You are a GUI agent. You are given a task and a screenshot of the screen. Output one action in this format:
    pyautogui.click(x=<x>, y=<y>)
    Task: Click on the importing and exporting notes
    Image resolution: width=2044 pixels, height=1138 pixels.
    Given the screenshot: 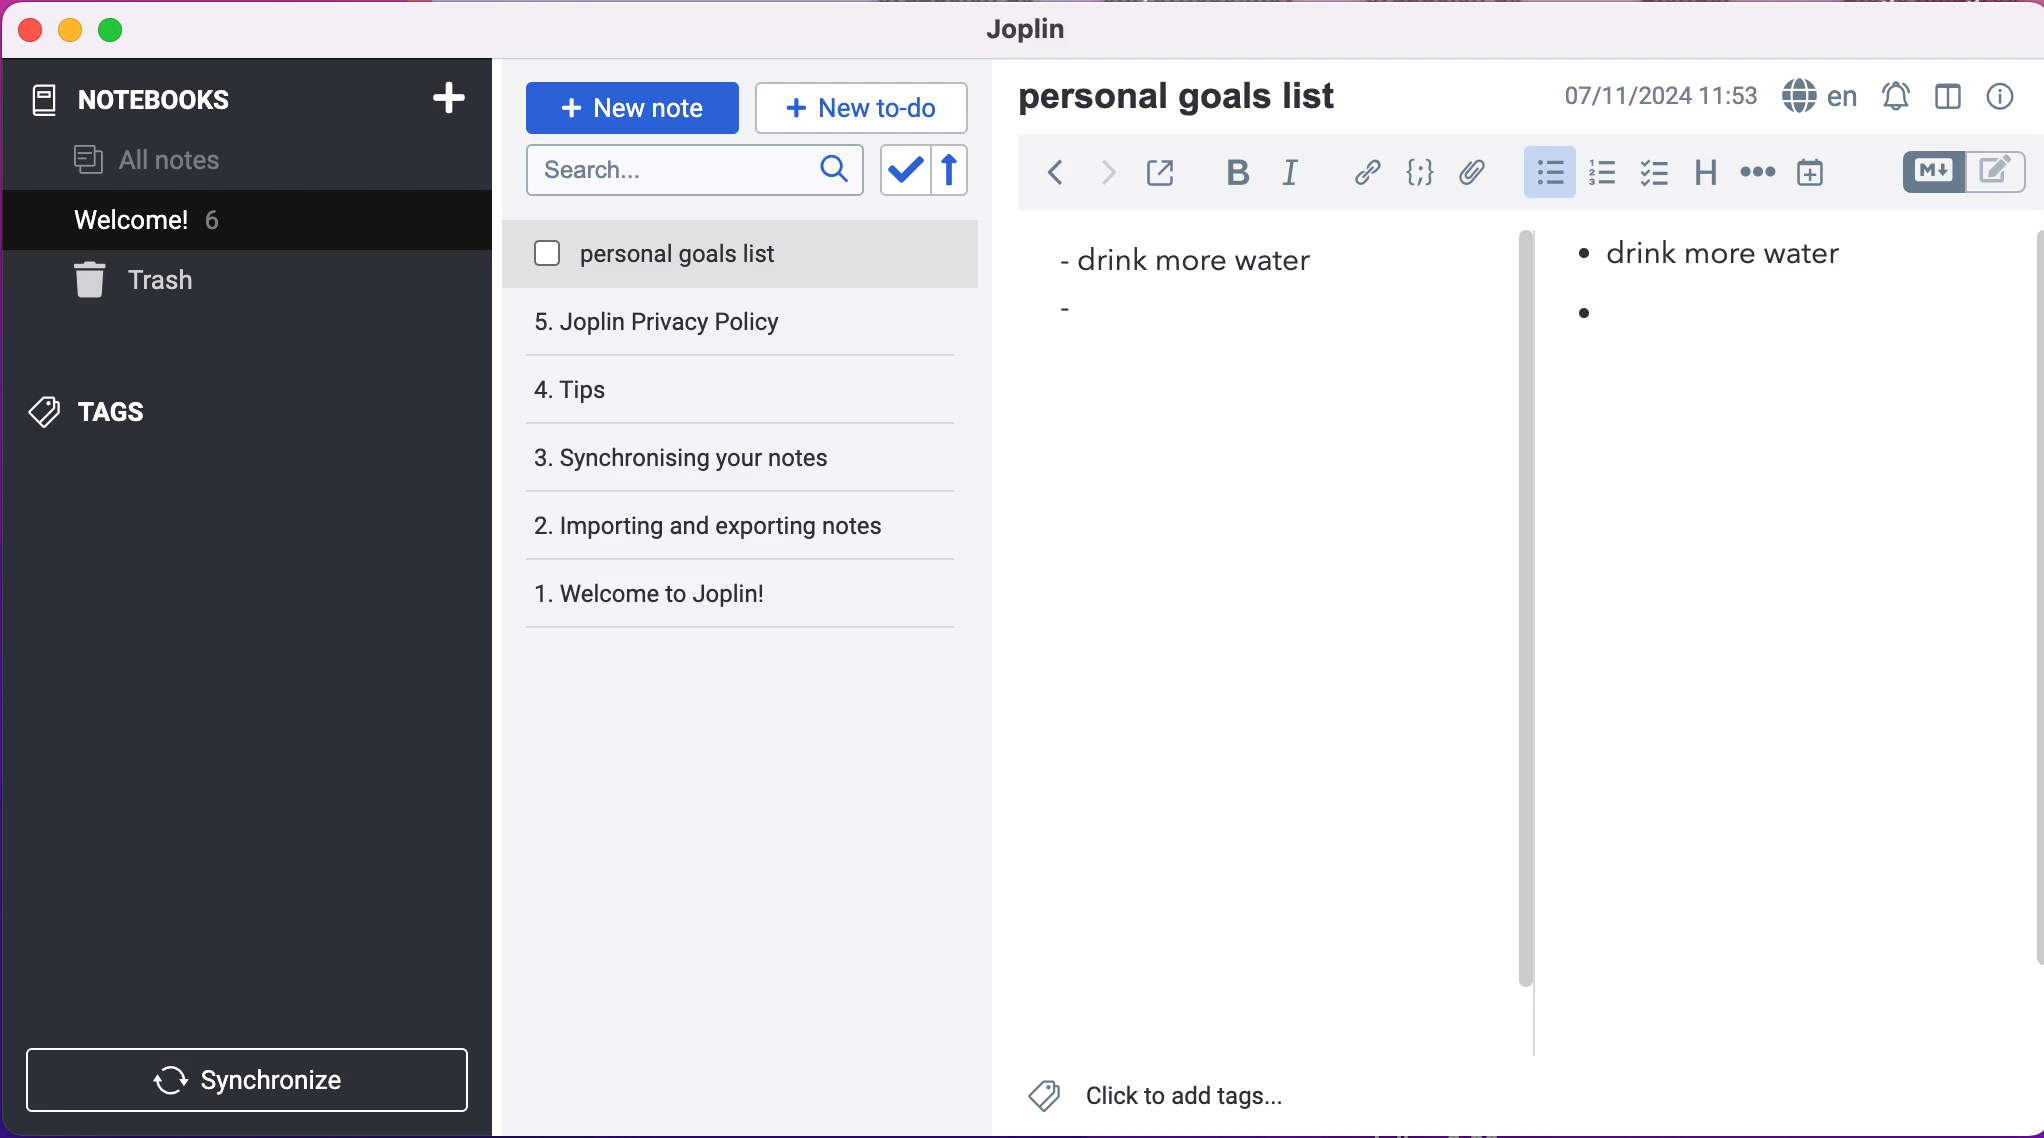 What is the action you would take?
    pyautogui.click(x=751, y=456)
    